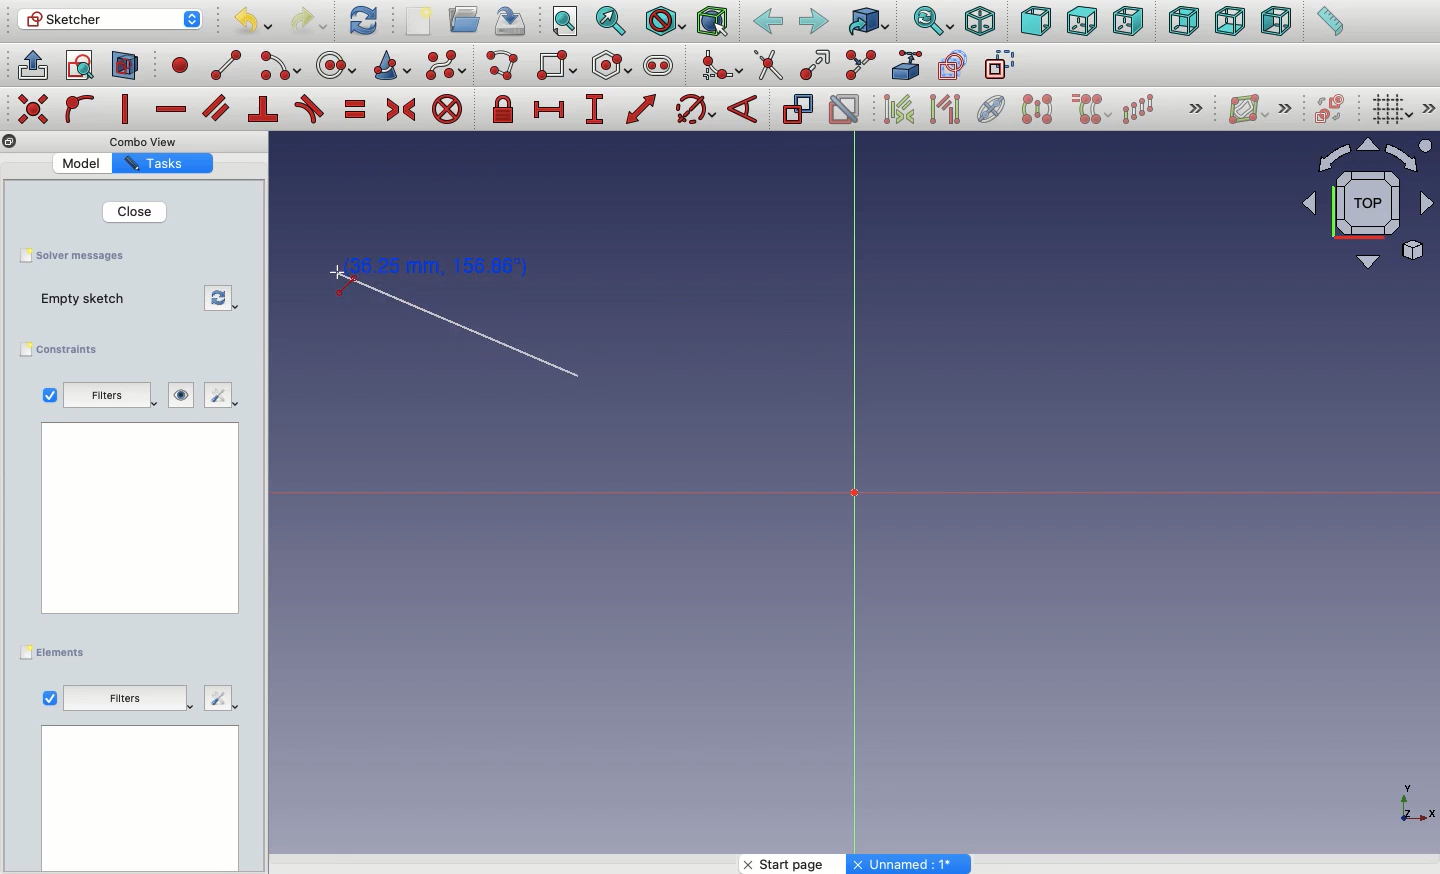  I want to click on Constrain parallel, so click(216, 108).